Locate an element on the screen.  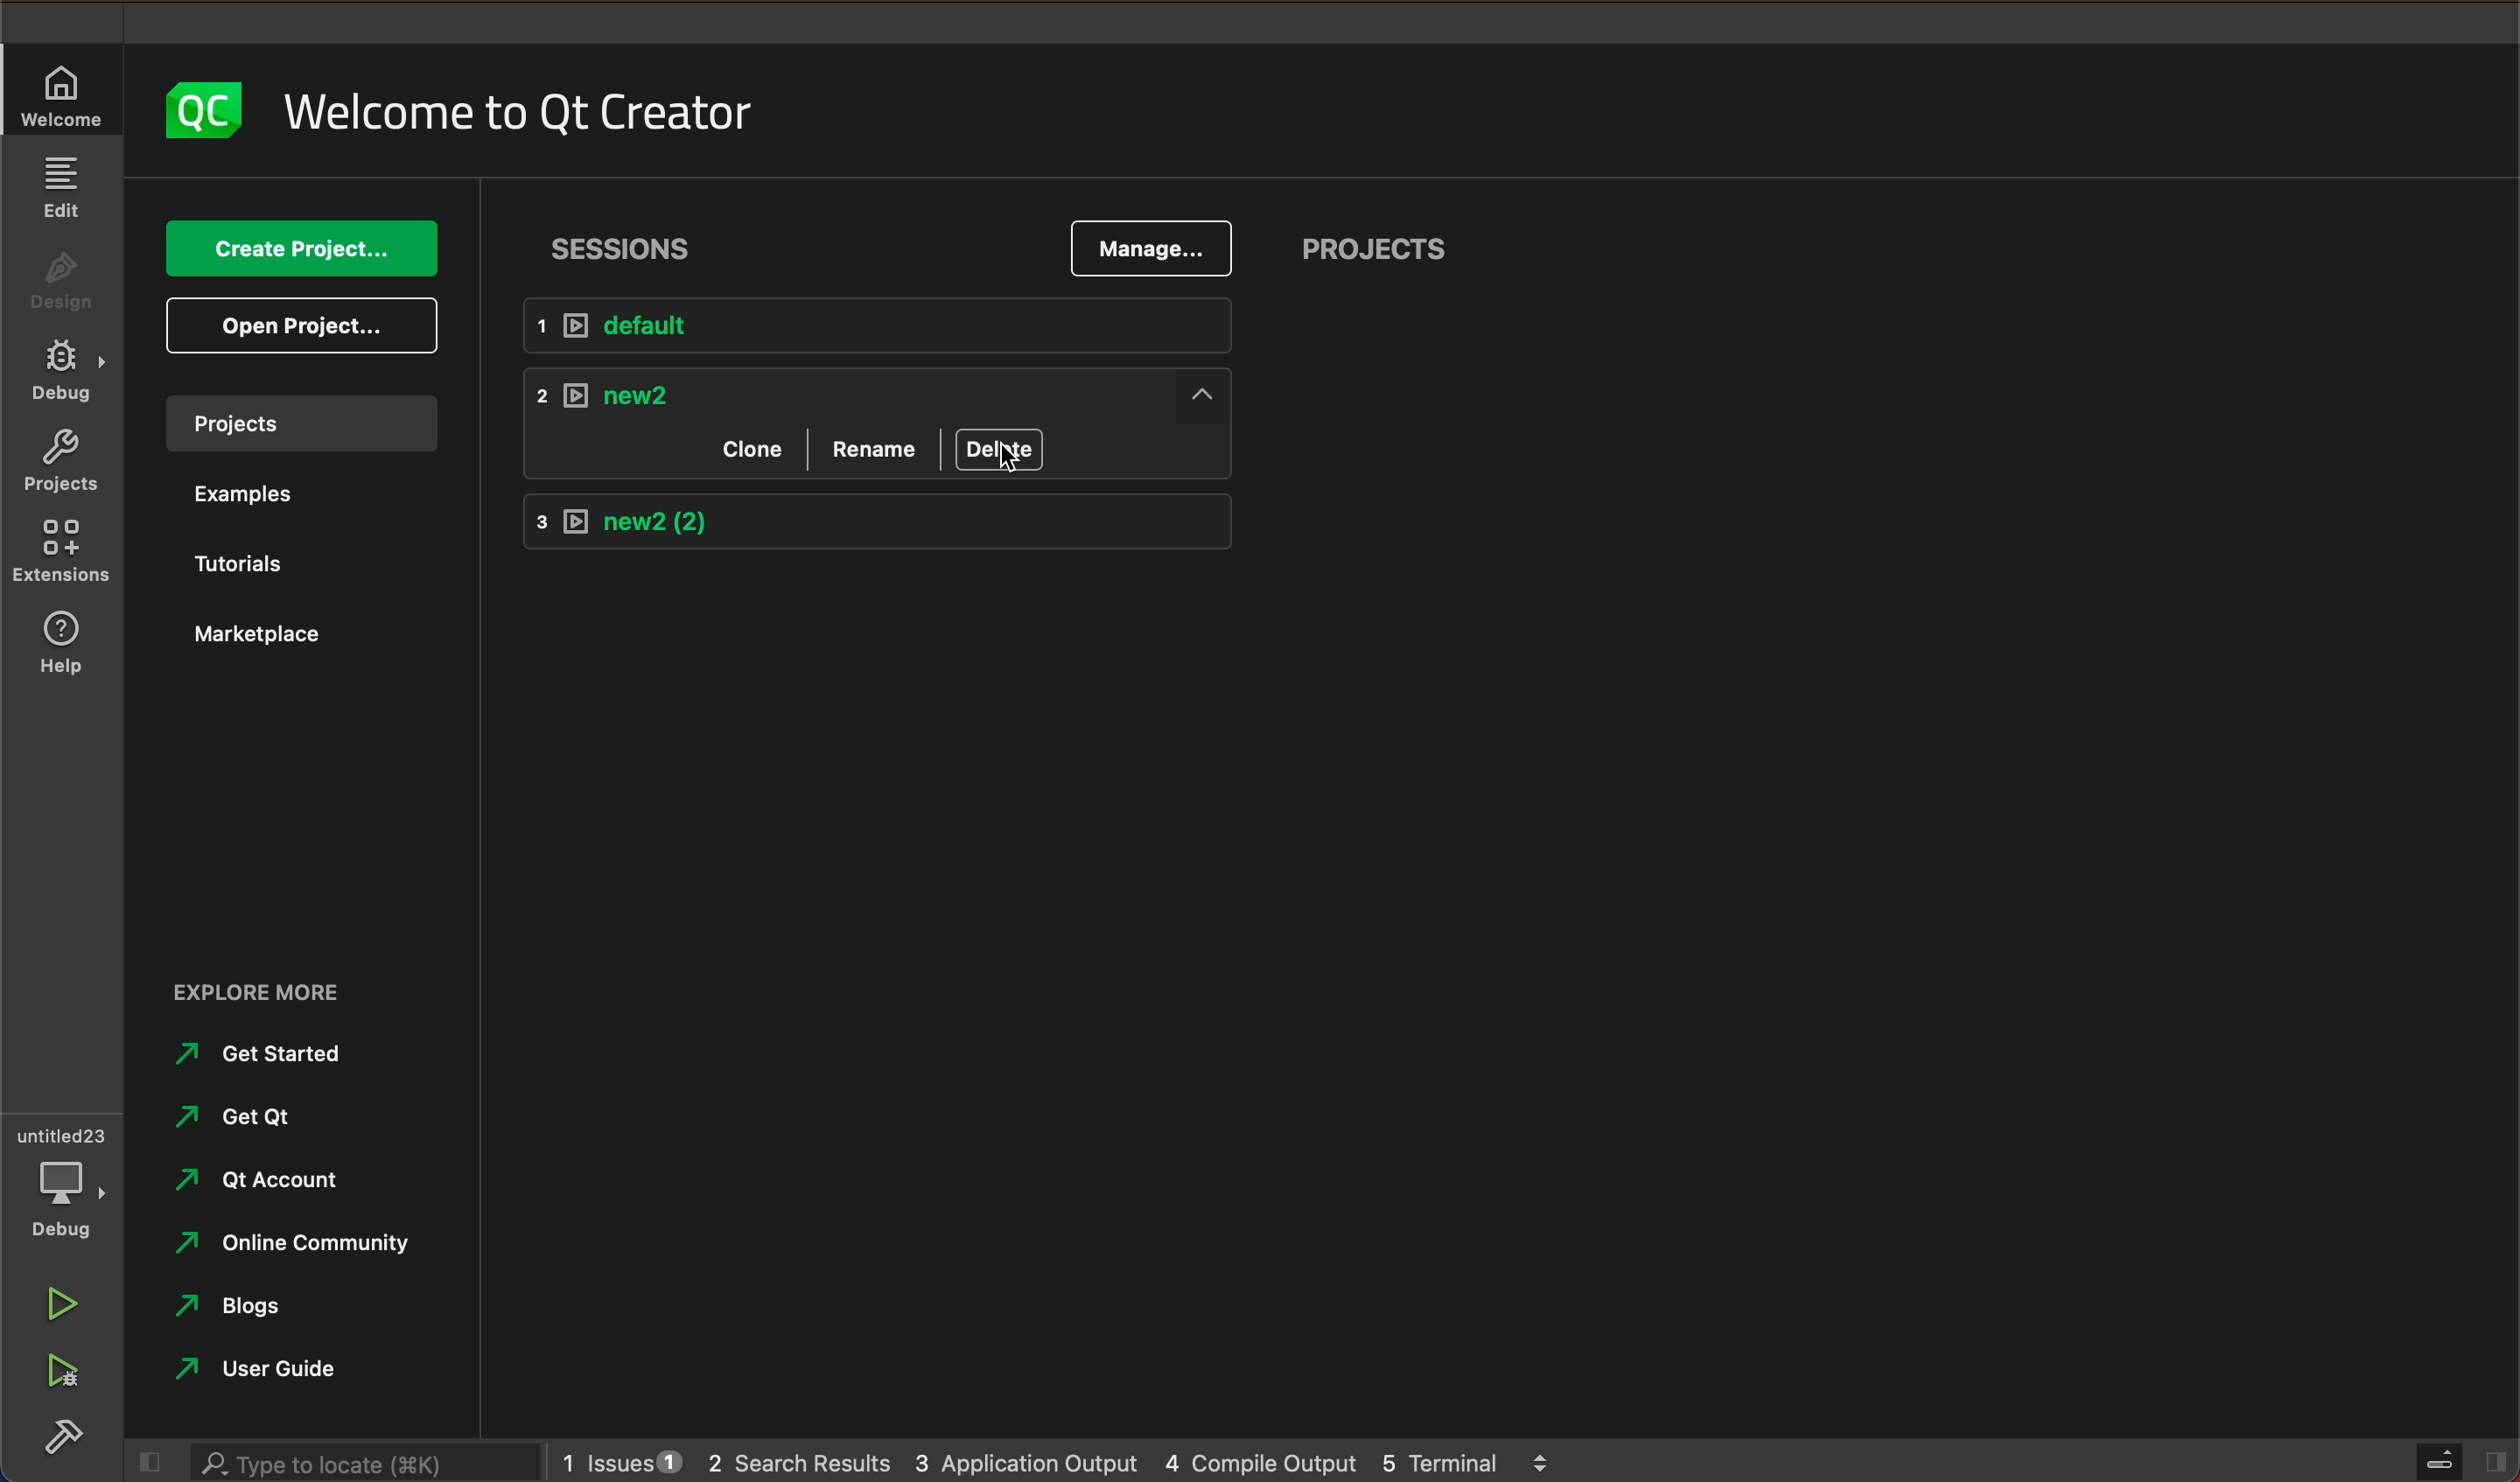
welcome is located at coordinates (533, 111).